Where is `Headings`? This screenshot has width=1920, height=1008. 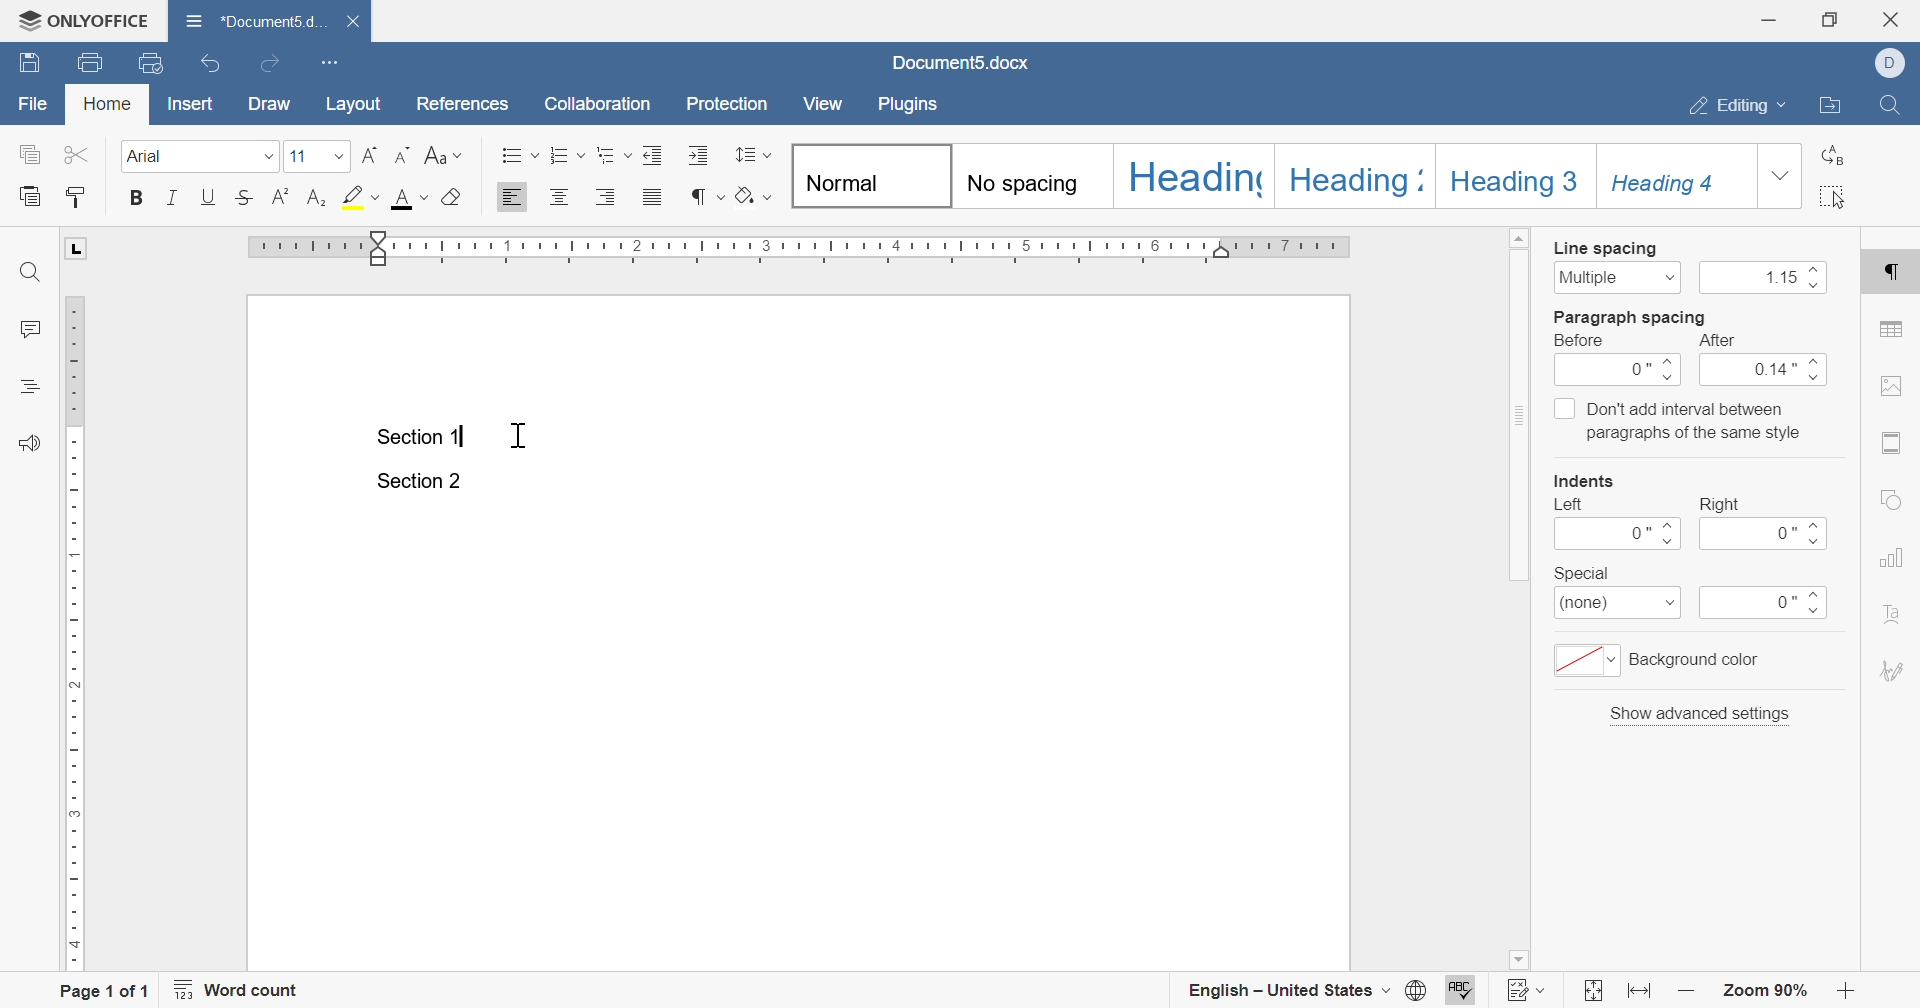
Headings is located at coordinates (1273, 175).